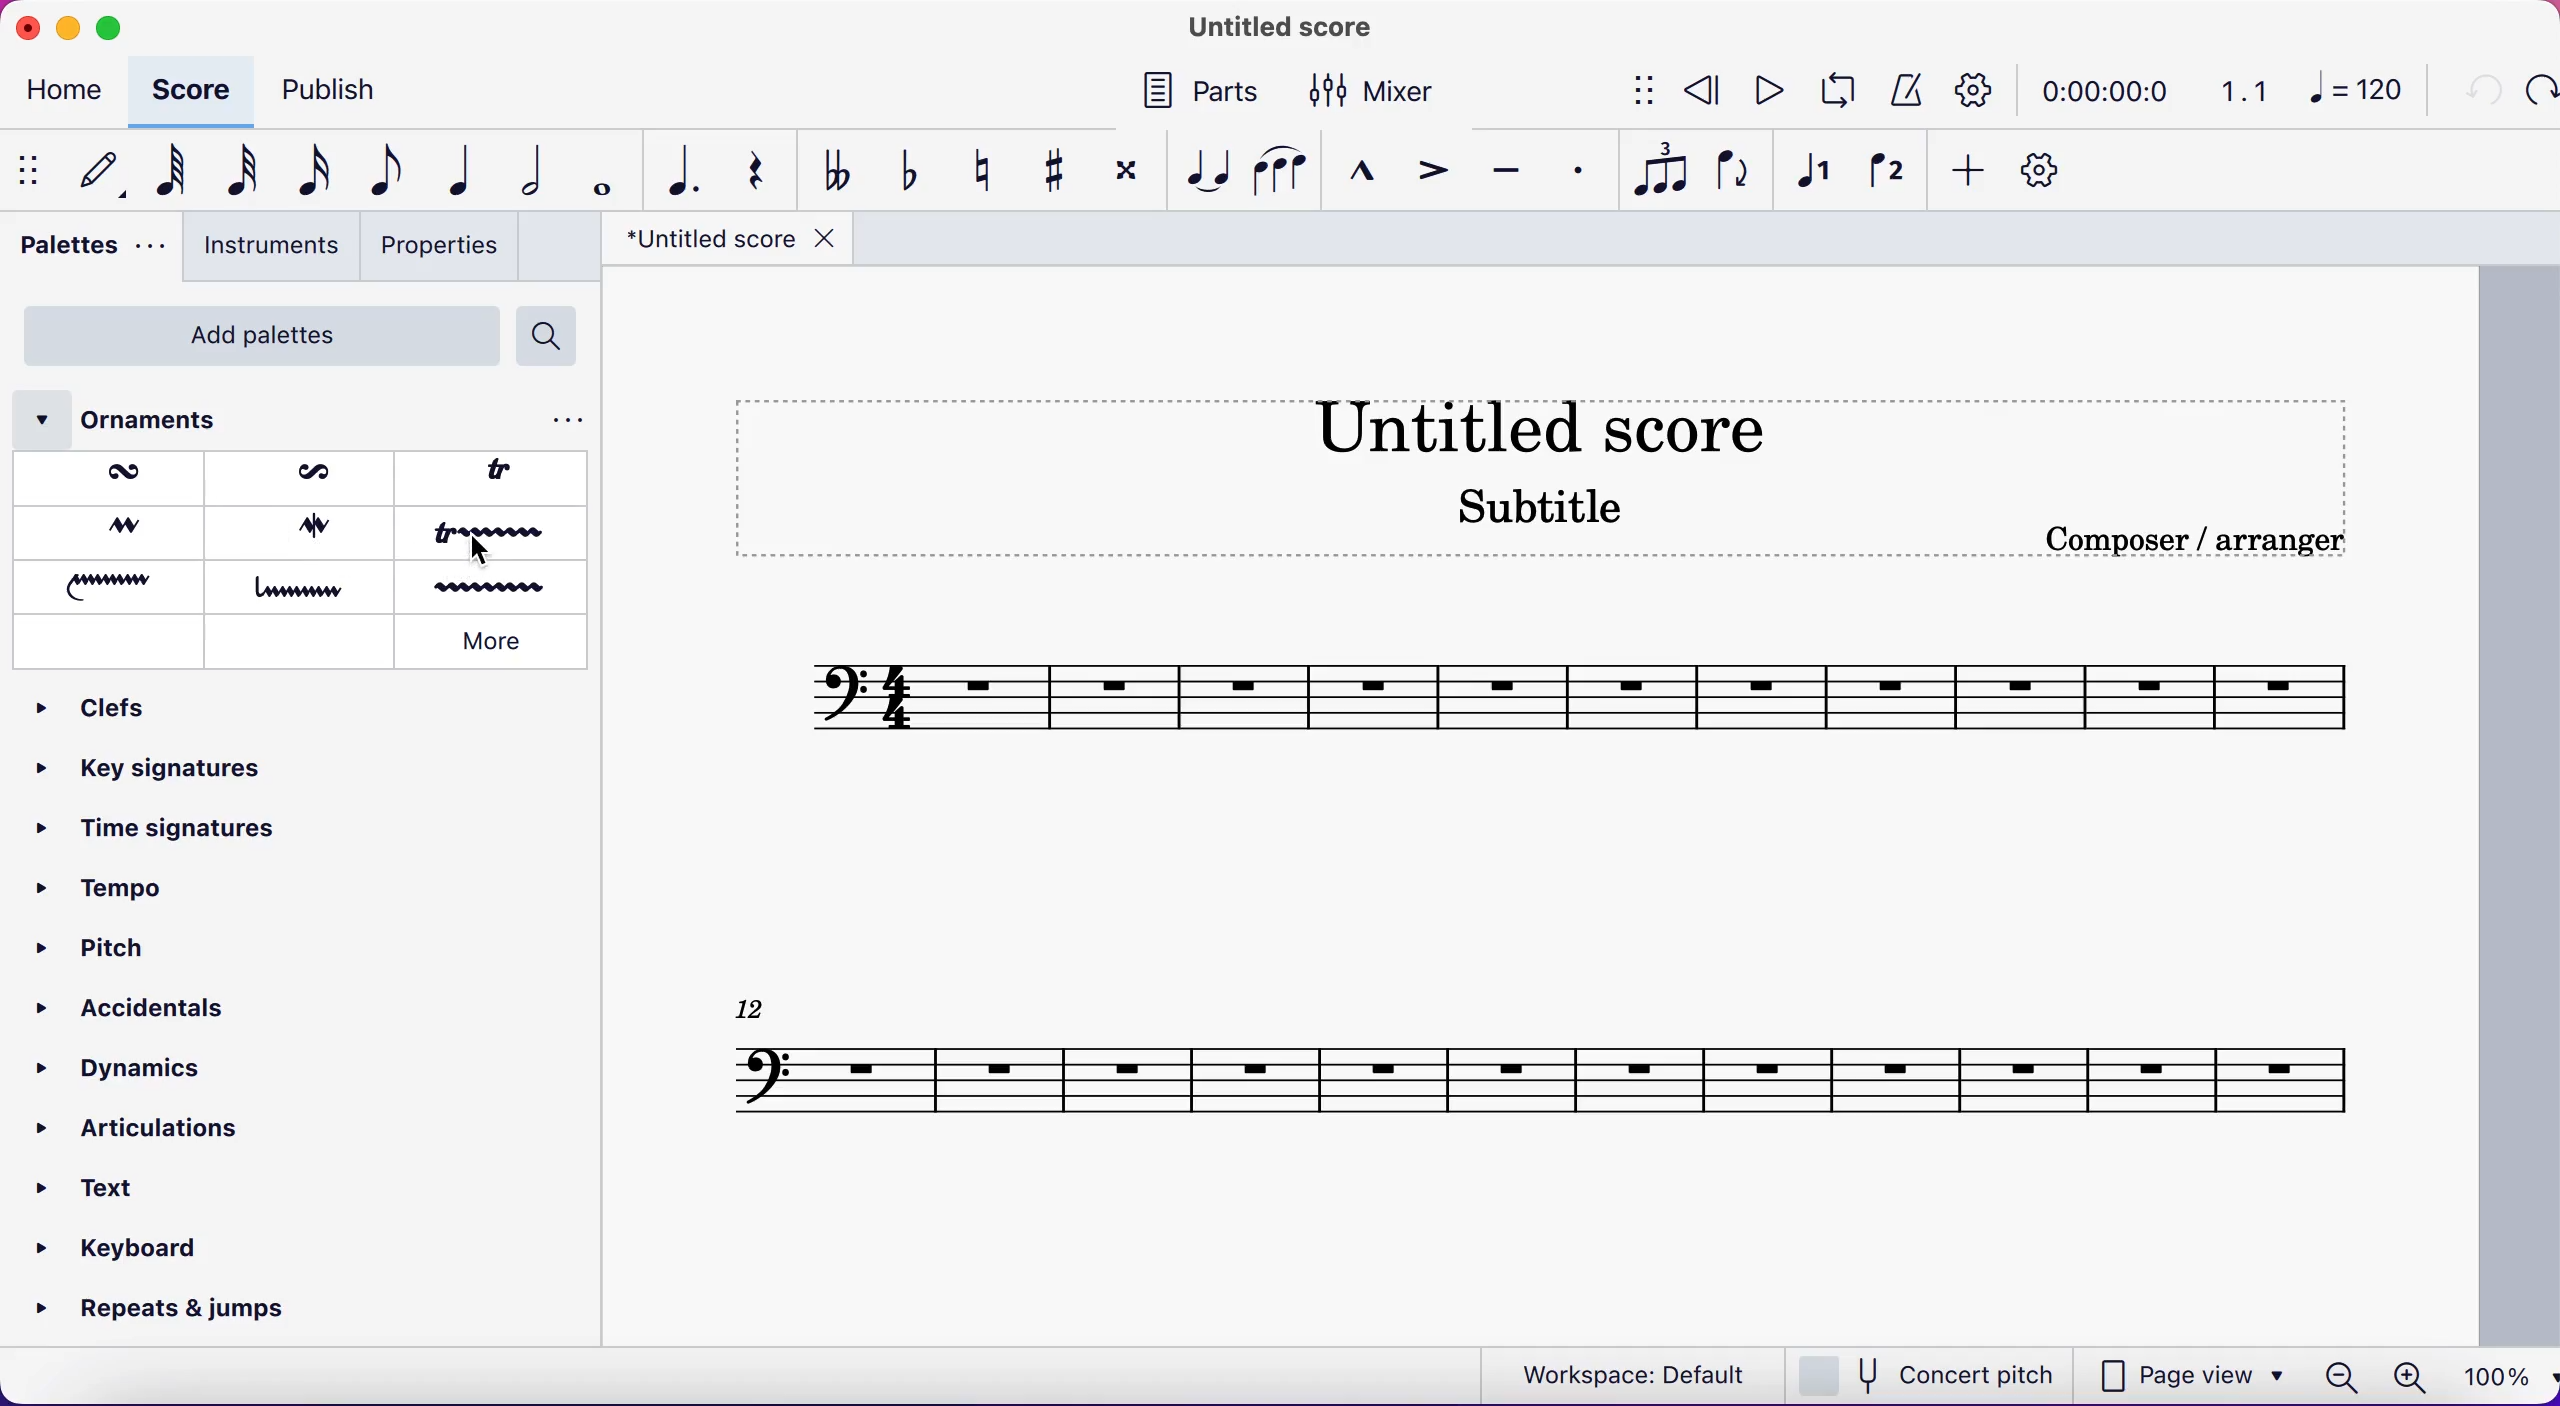 Image resolution: width=2560 pixels, height=1406 pixels. Describe the element at coordinates (161, 420) in the screenshot. I see `ornaments` at that location.